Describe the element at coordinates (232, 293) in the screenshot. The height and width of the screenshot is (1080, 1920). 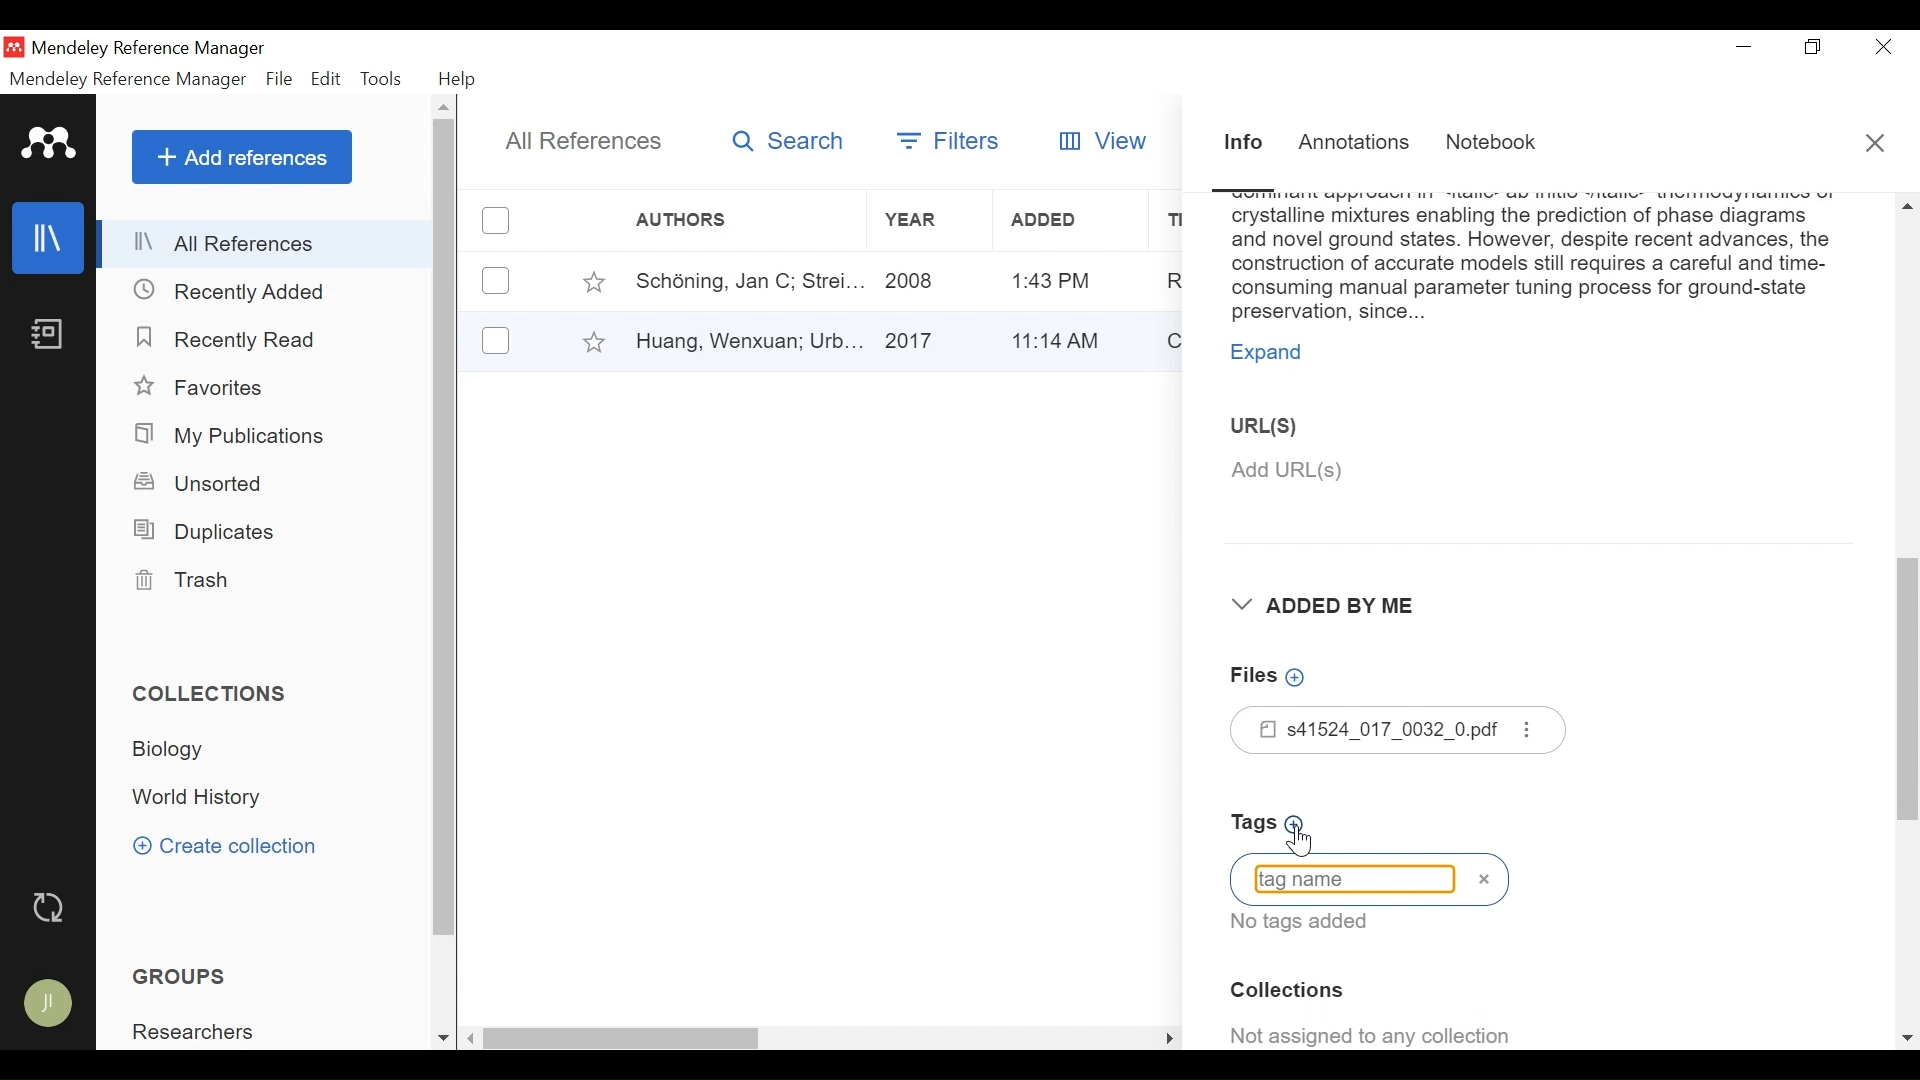
I see `Recently Added` at that location.